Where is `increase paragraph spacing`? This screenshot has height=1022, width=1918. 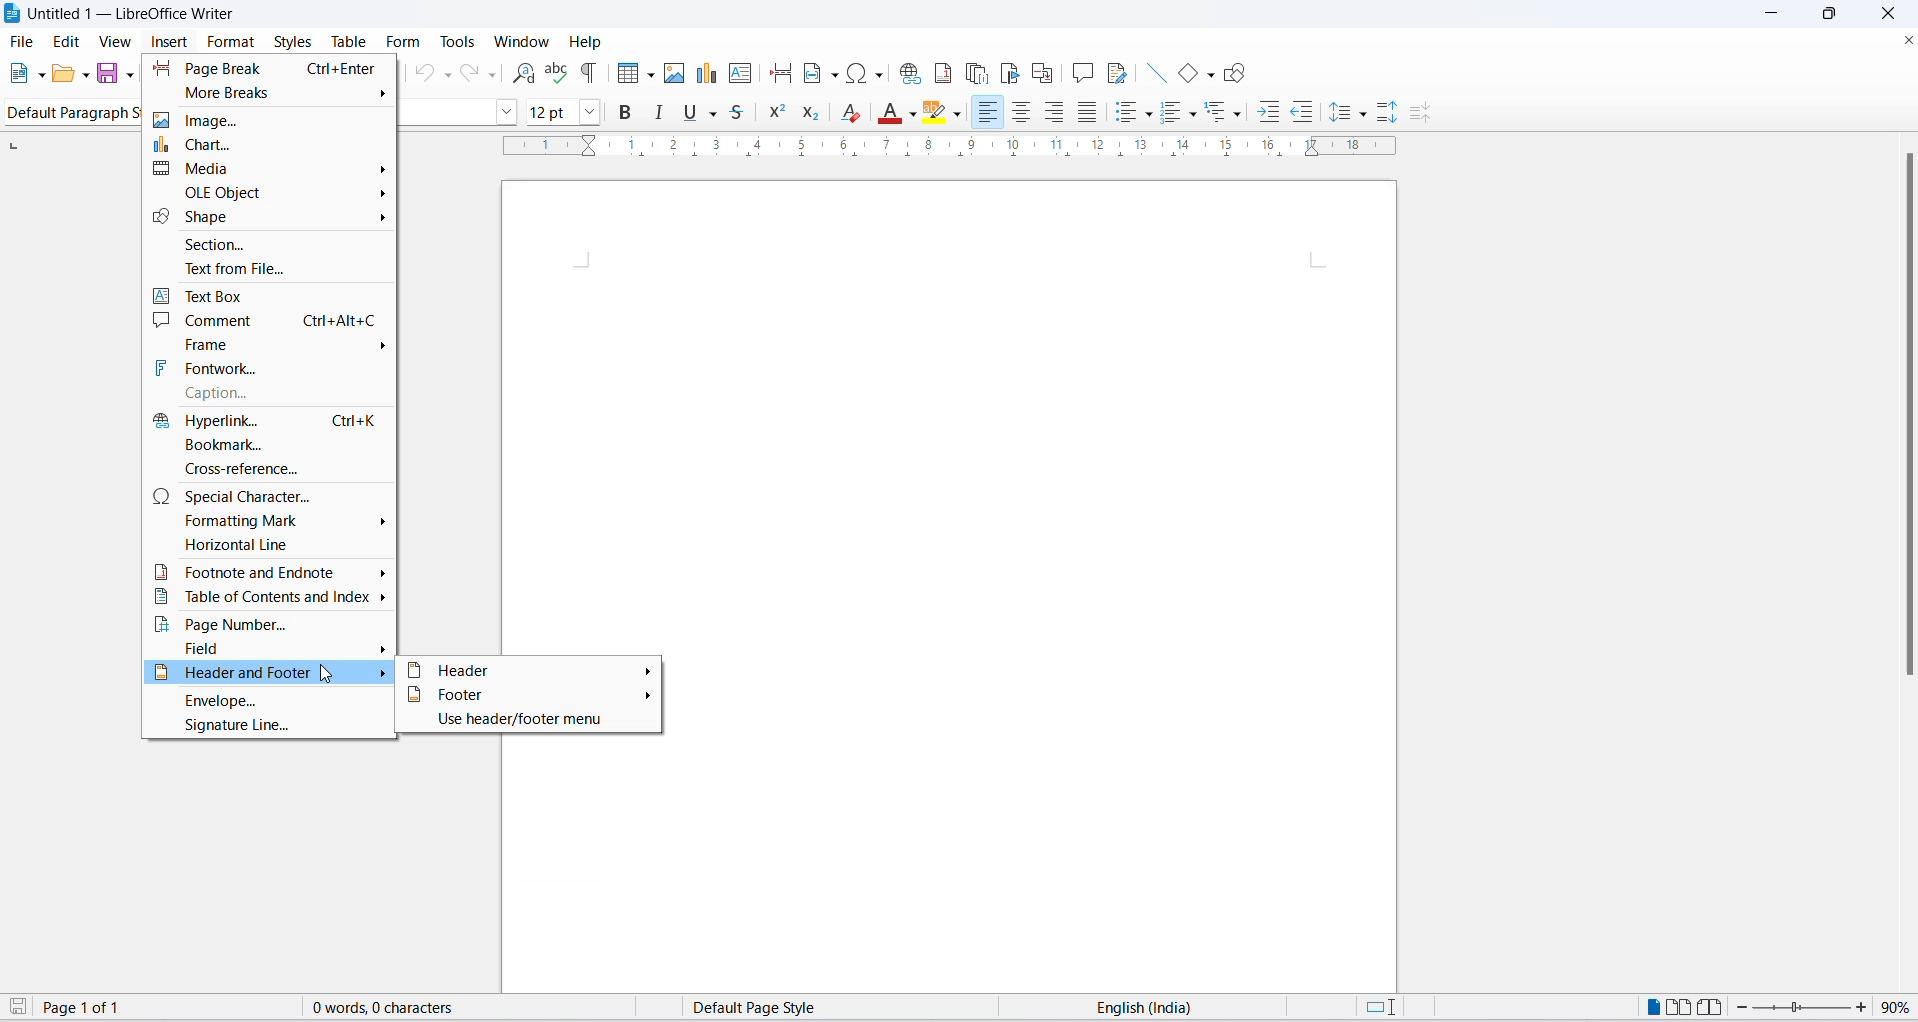 increase paragraph spacing is located at coordinates (1386, 111).